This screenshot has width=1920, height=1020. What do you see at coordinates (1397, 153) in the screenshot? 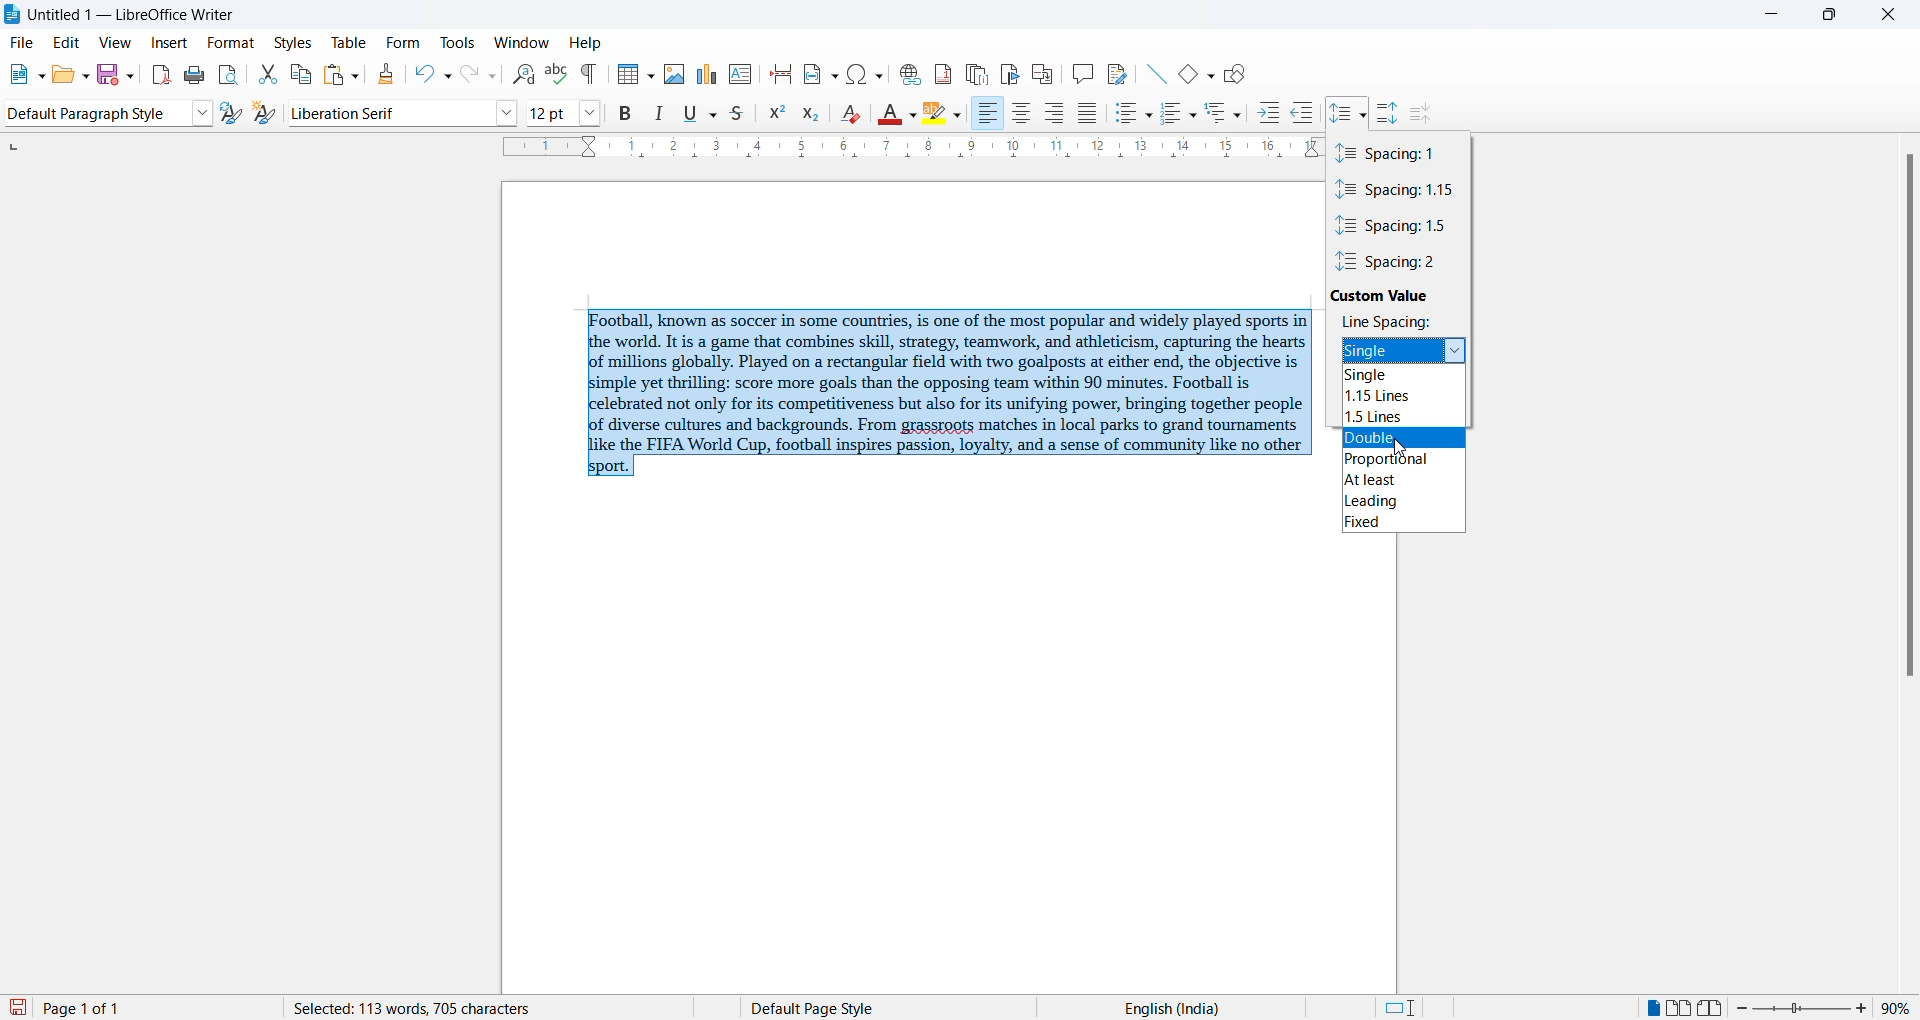
I see `spacing value 1` at bounding box center [1397, 153].